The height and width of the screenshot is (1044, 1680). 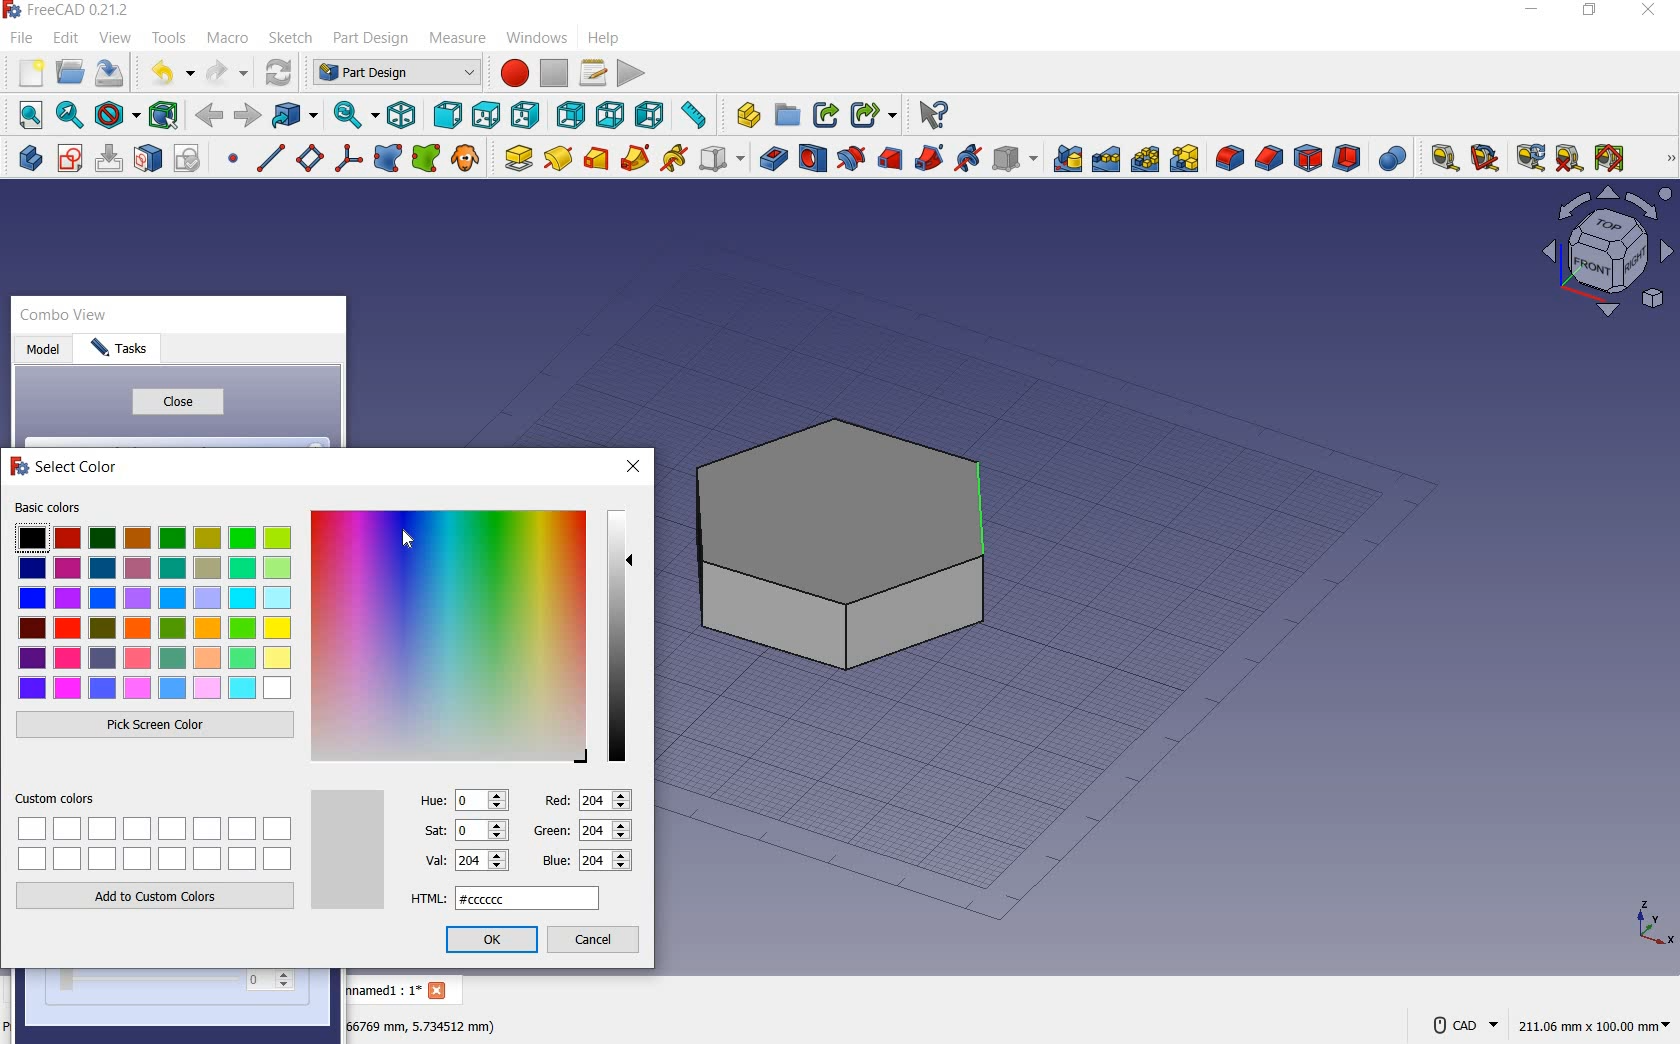 I want to click on 66759 mm,5.734512 mm(DIMENSION), so click(x=422, y=1025).